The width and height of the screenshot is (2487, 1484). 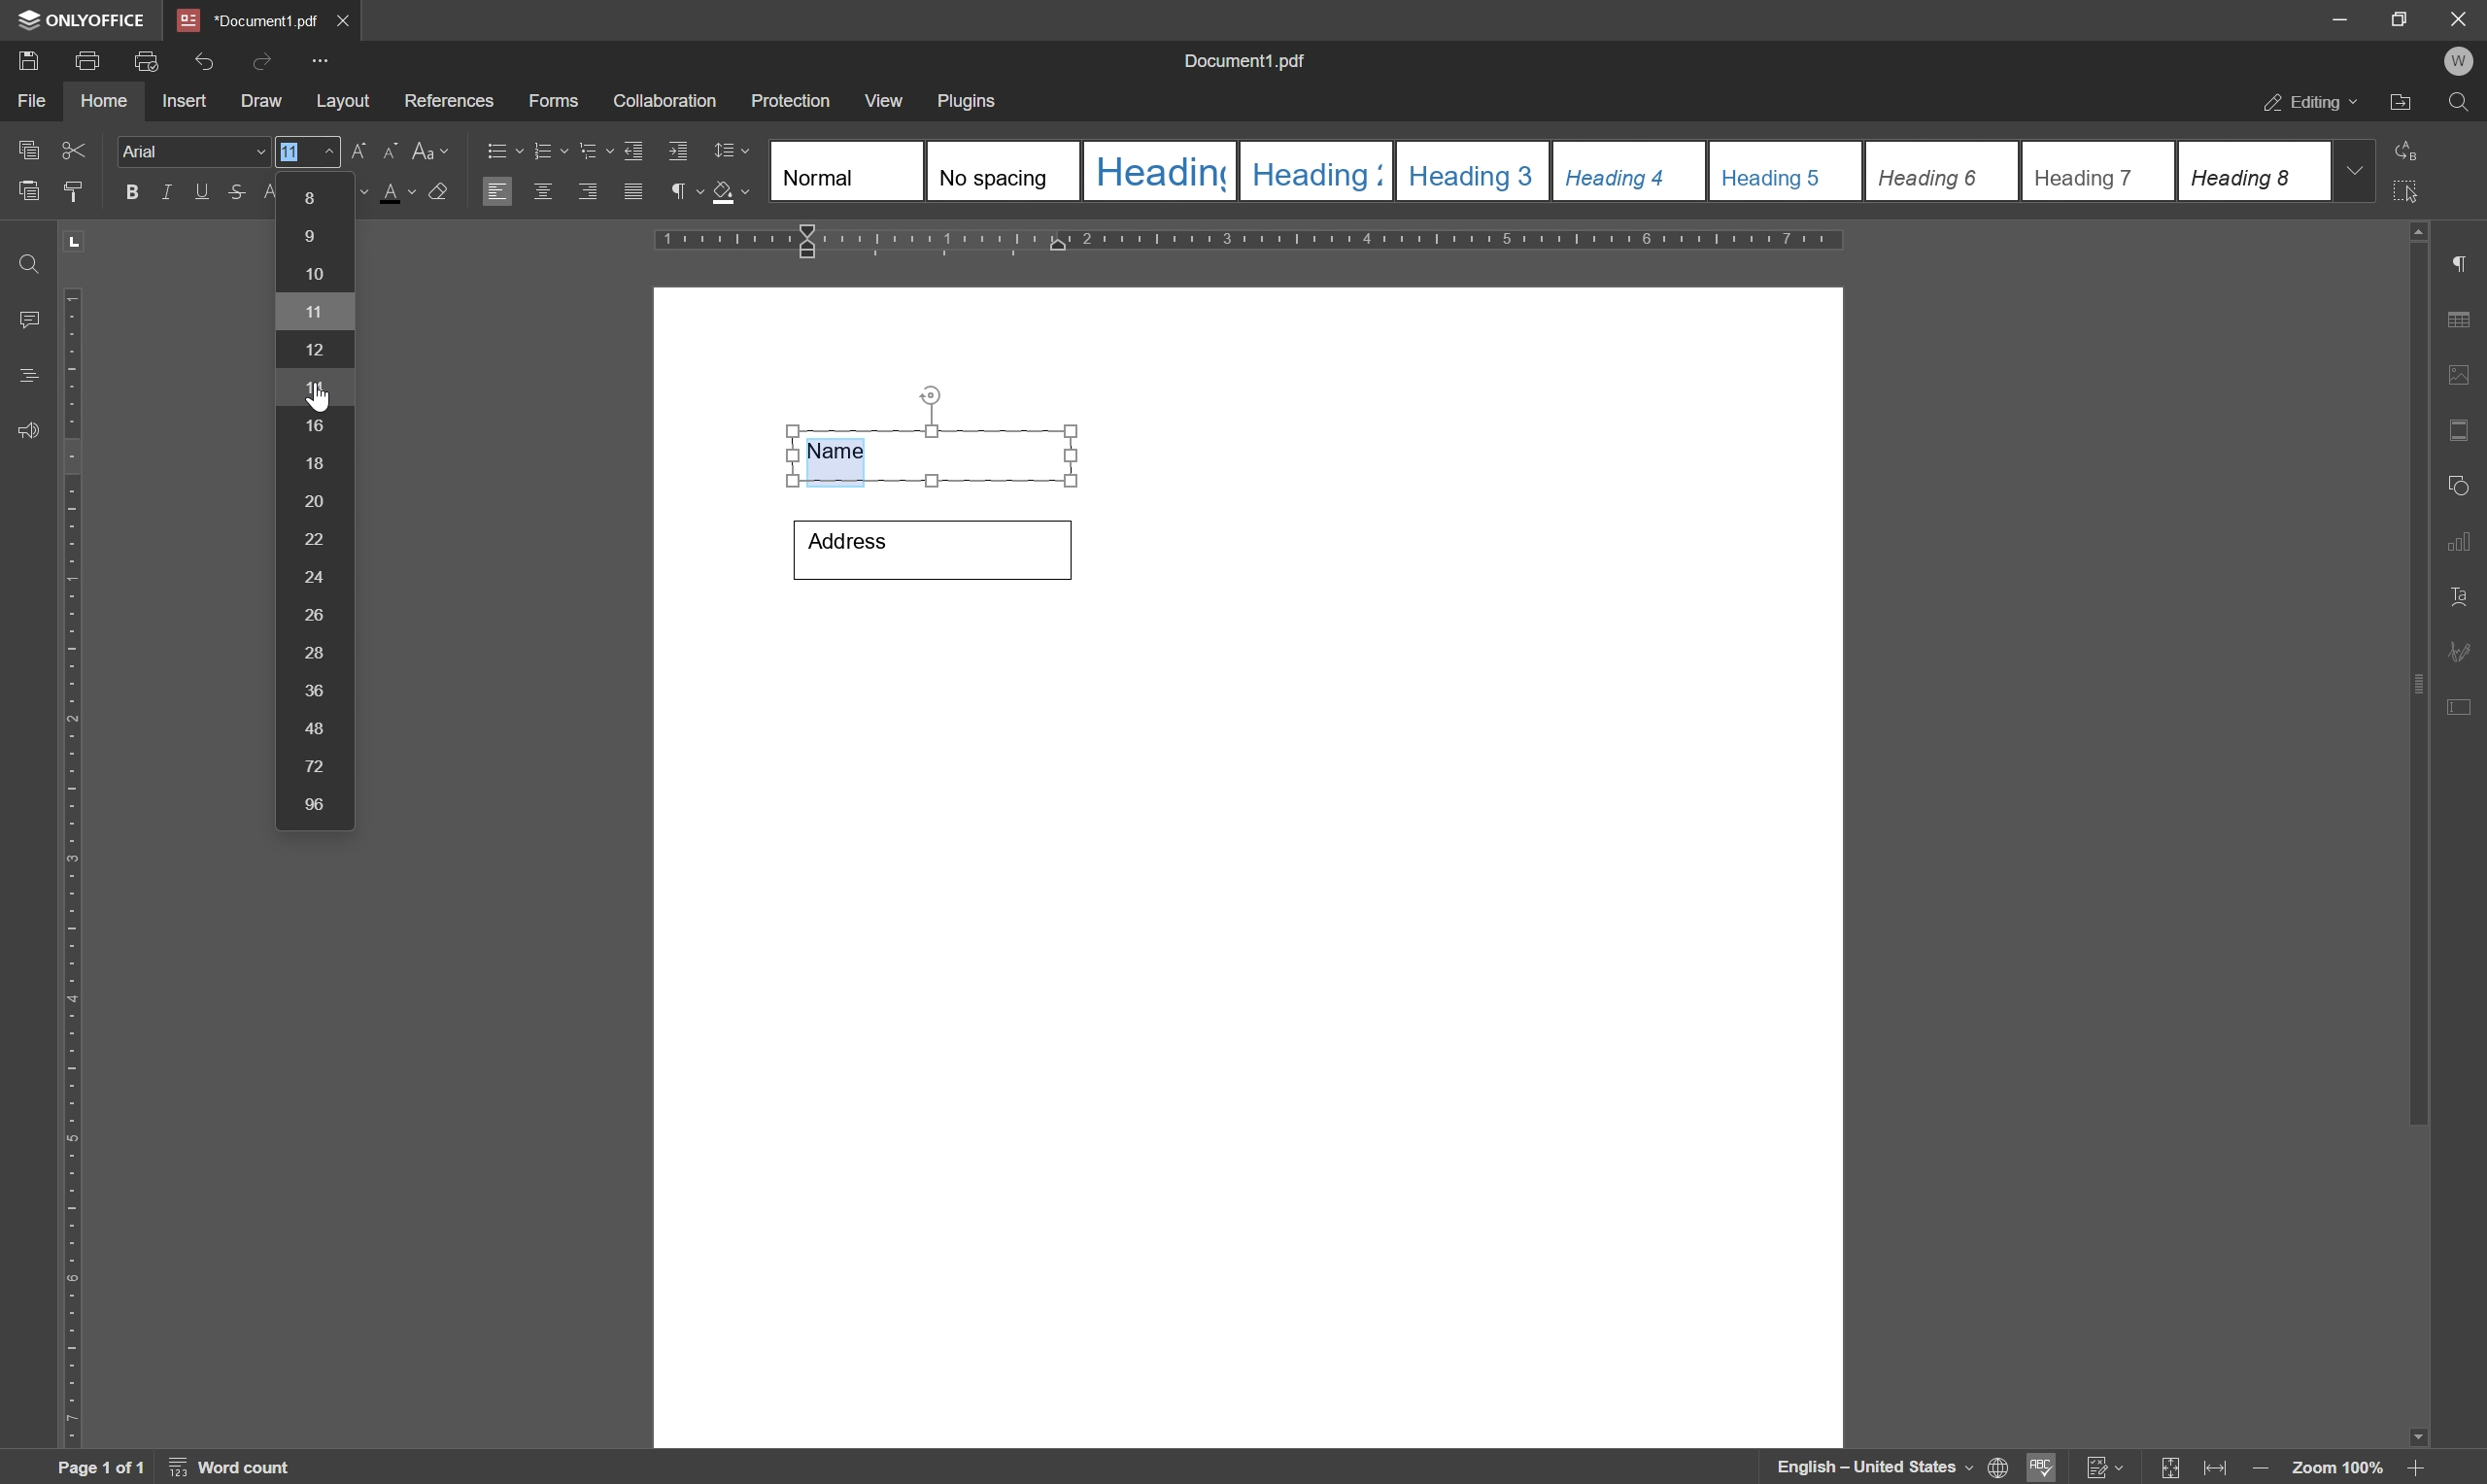 I want to click on zoom 100%, so click(x=2336, y=1468).